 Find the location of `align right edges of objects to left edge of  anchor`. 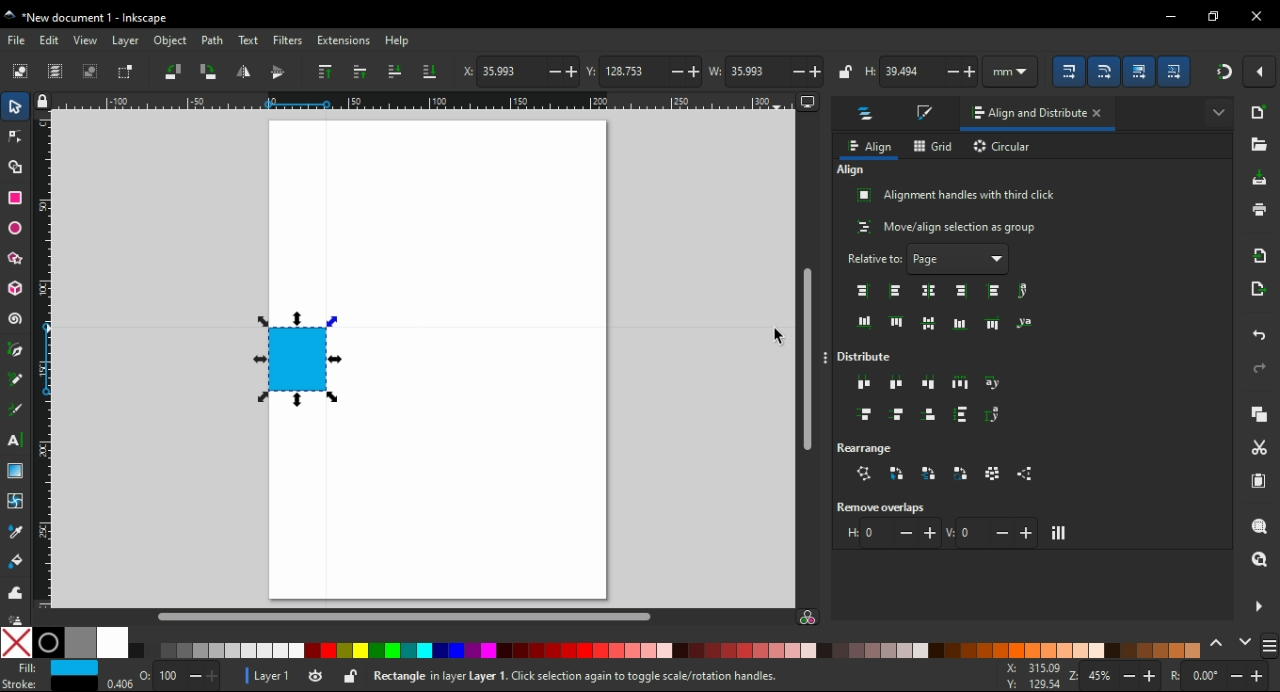

align right edges of objects to left edge of  anchor is located at coordinates (863, 290).